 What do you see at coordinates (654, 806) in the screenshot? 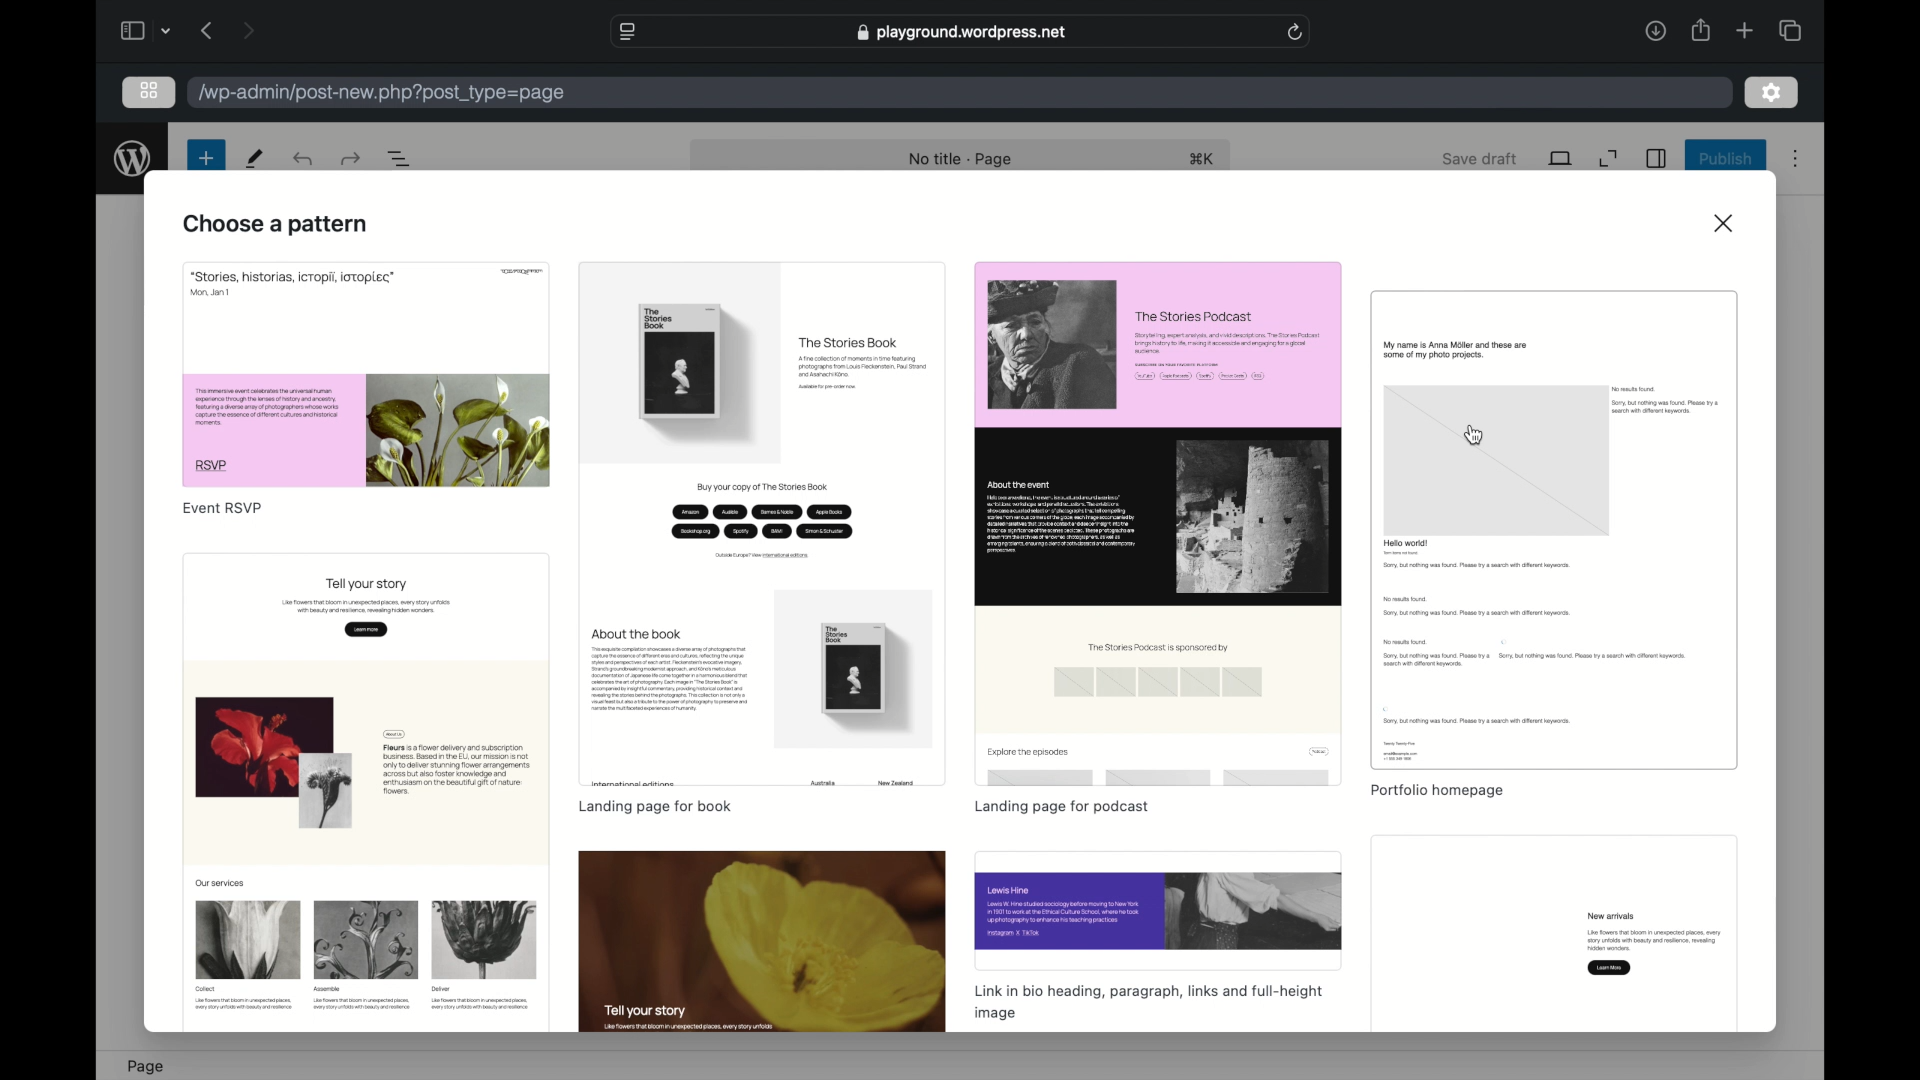
I see `landing page for book` at bounding box center [654, 806].